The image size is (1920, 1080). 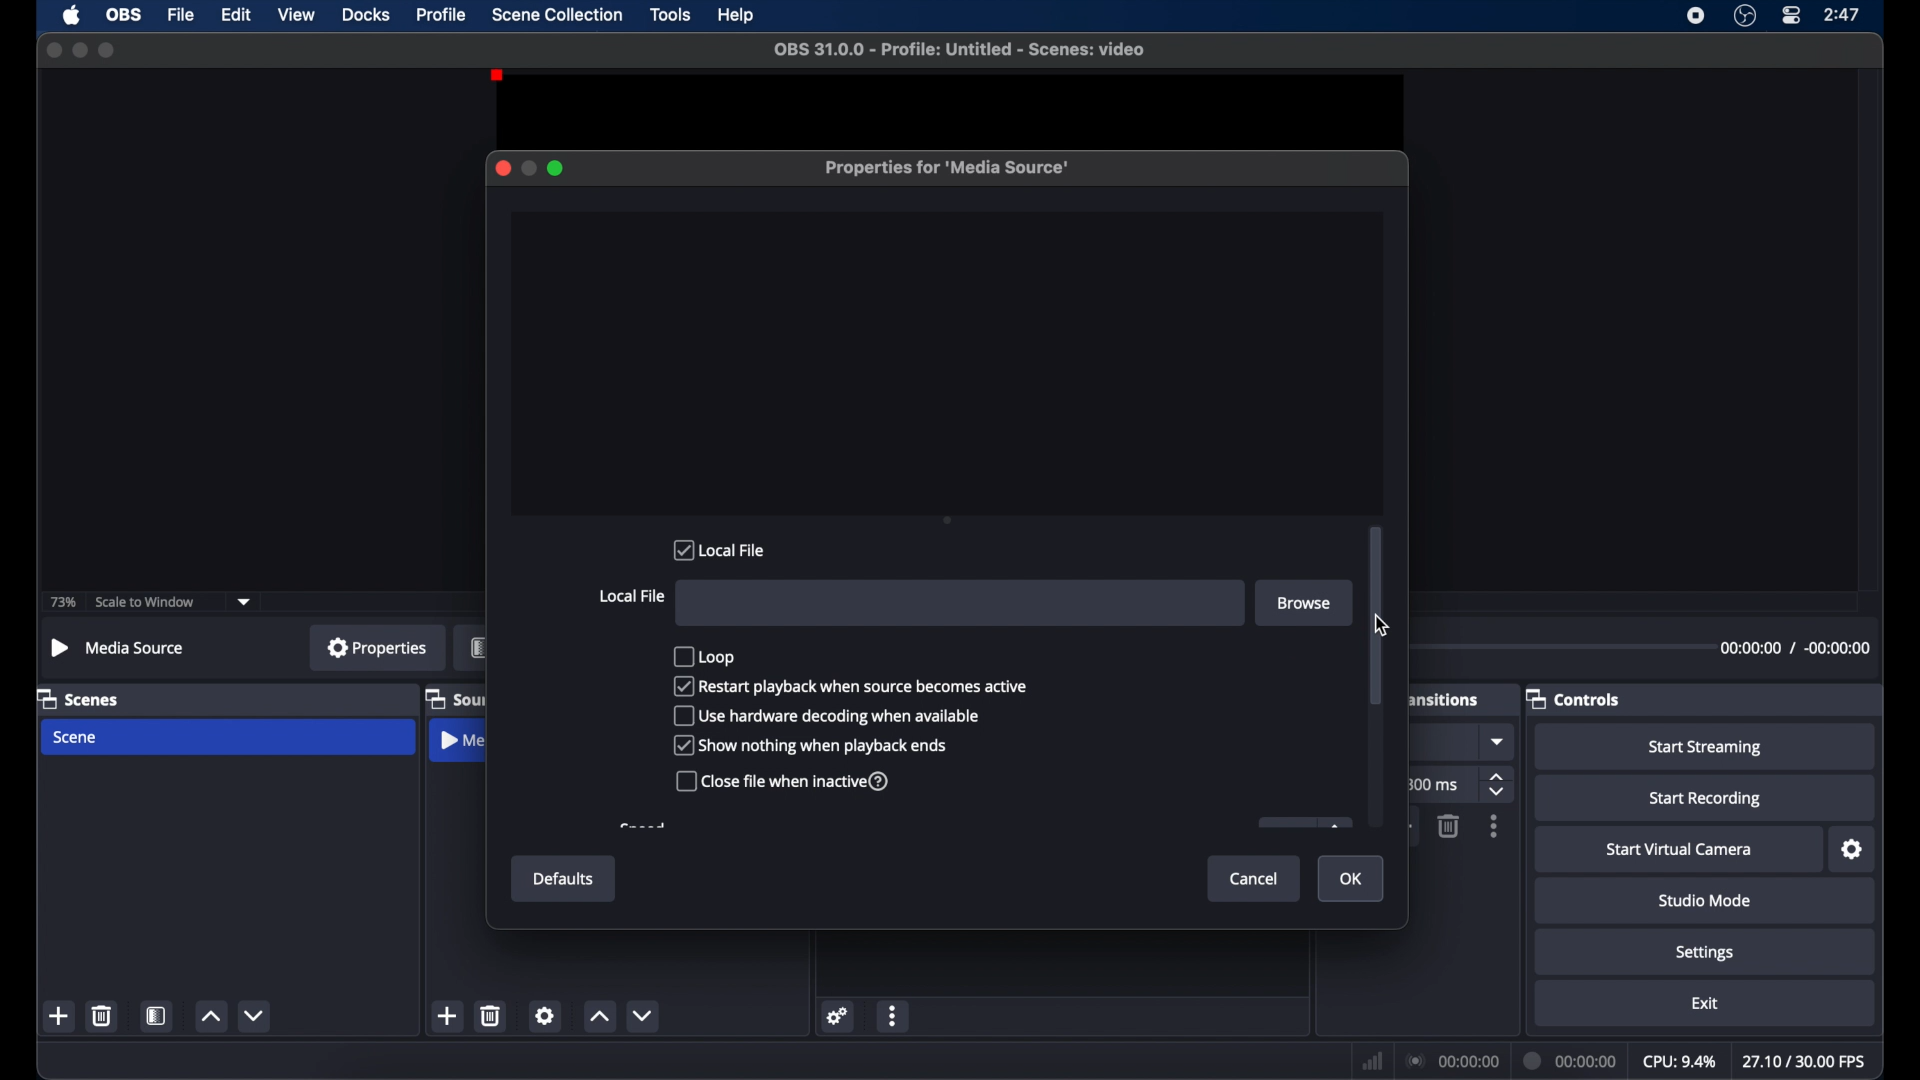 I want to click on scene collection, so click(x=559, y=15).